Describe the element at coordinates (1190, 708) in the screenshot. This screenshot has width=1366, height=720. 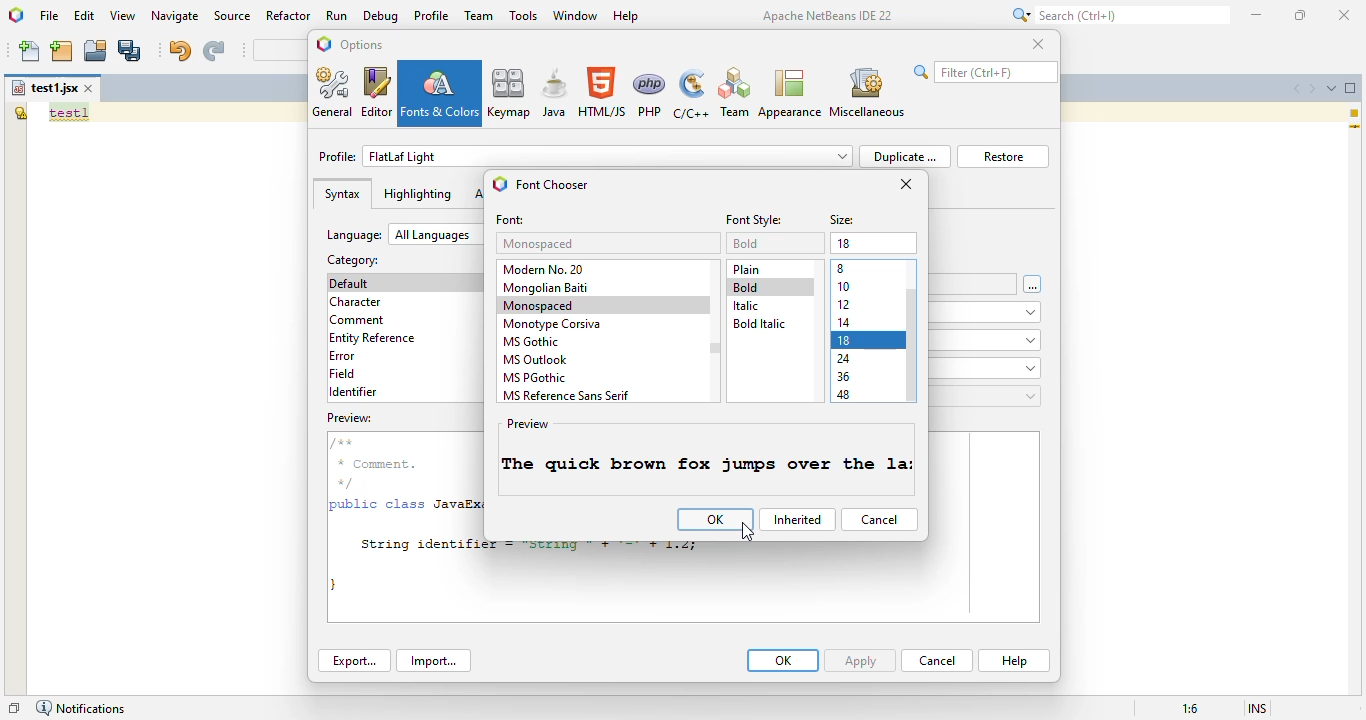
I see `magnification ratio` at that location.